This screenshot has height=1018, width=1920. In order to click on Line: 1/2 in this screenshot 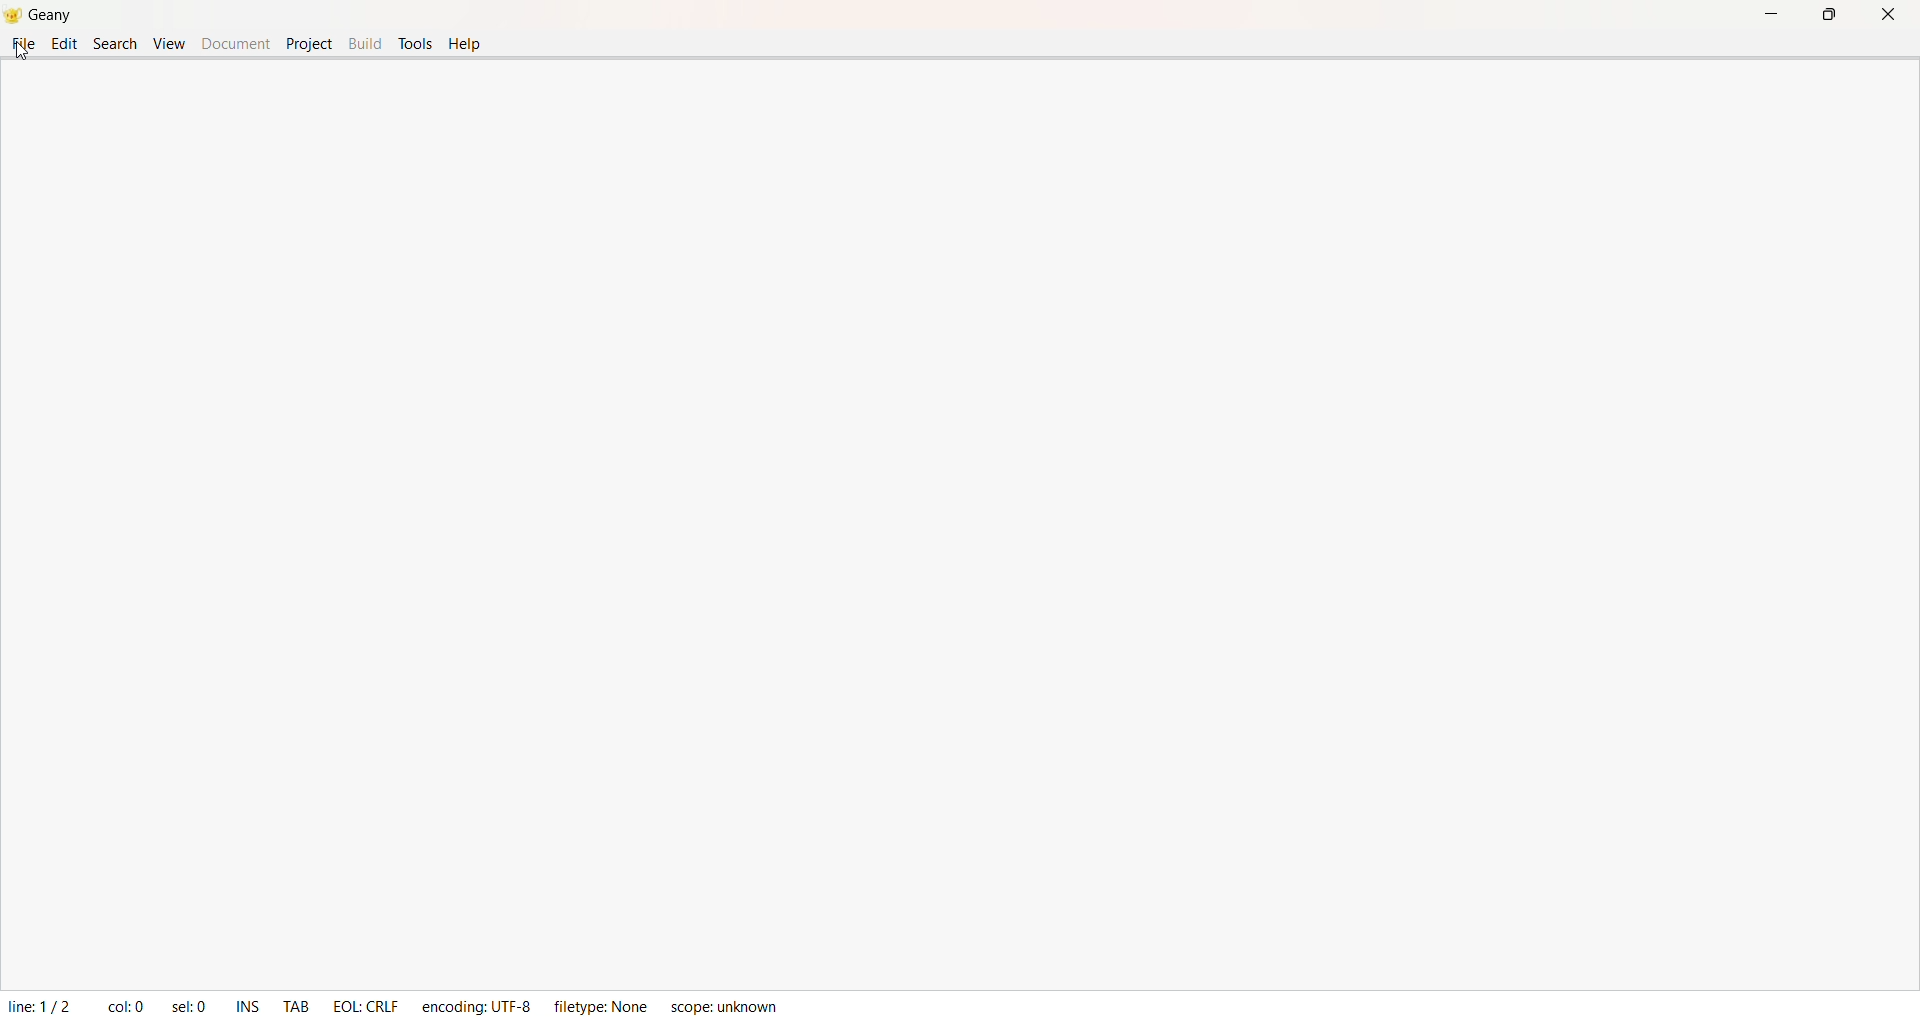, I will do `click(39, 1006)`.